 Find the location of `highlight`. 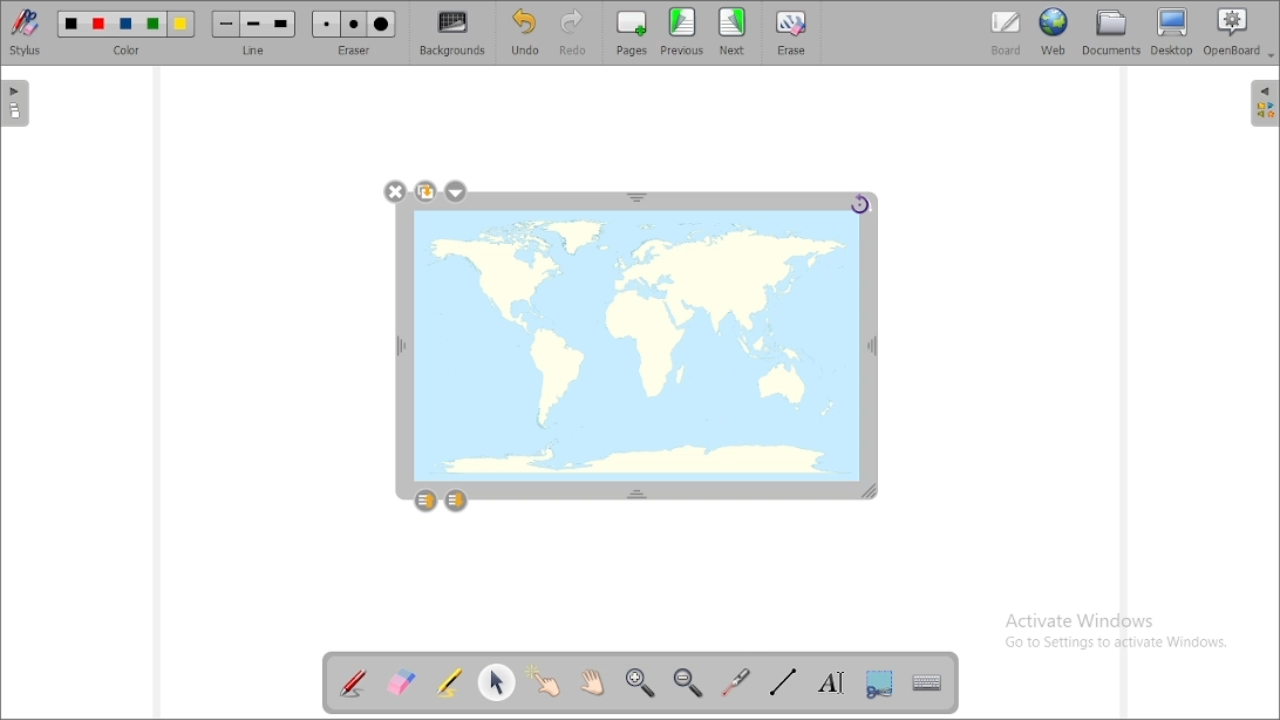

highlight is located at coordinates (448, 682).